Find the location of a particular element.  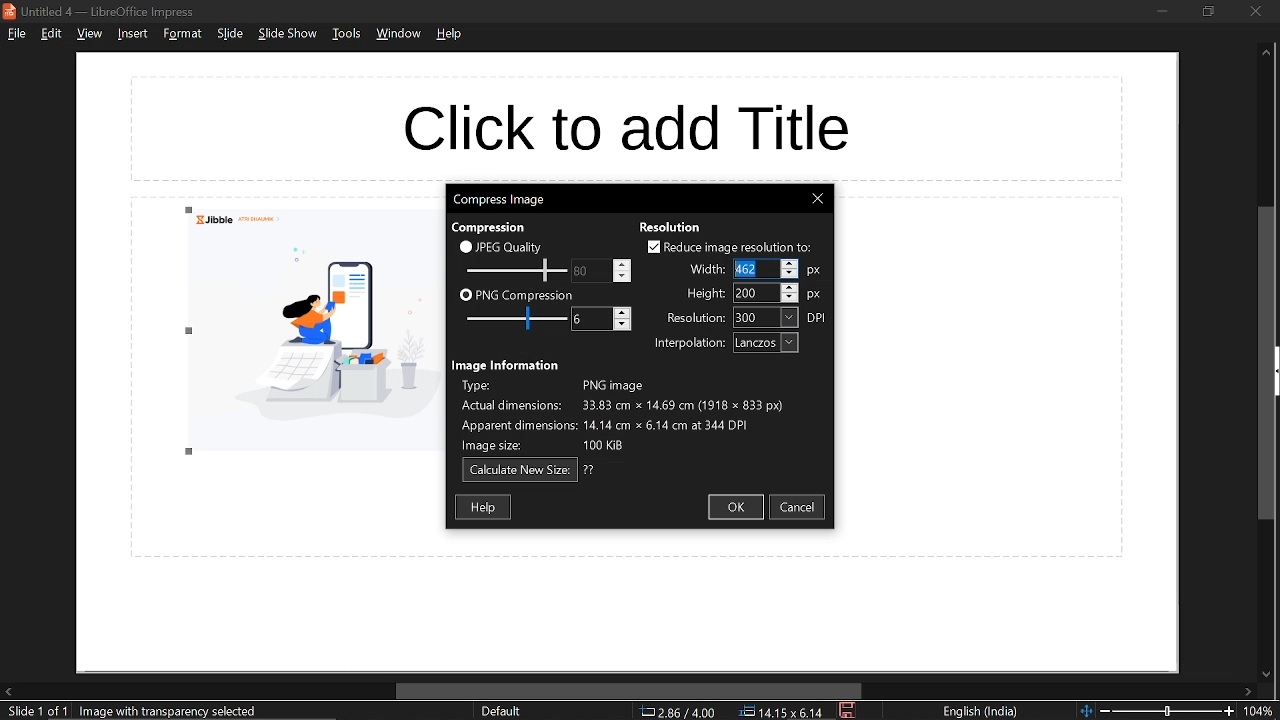

interpolation is located at coordinates (766, 343).